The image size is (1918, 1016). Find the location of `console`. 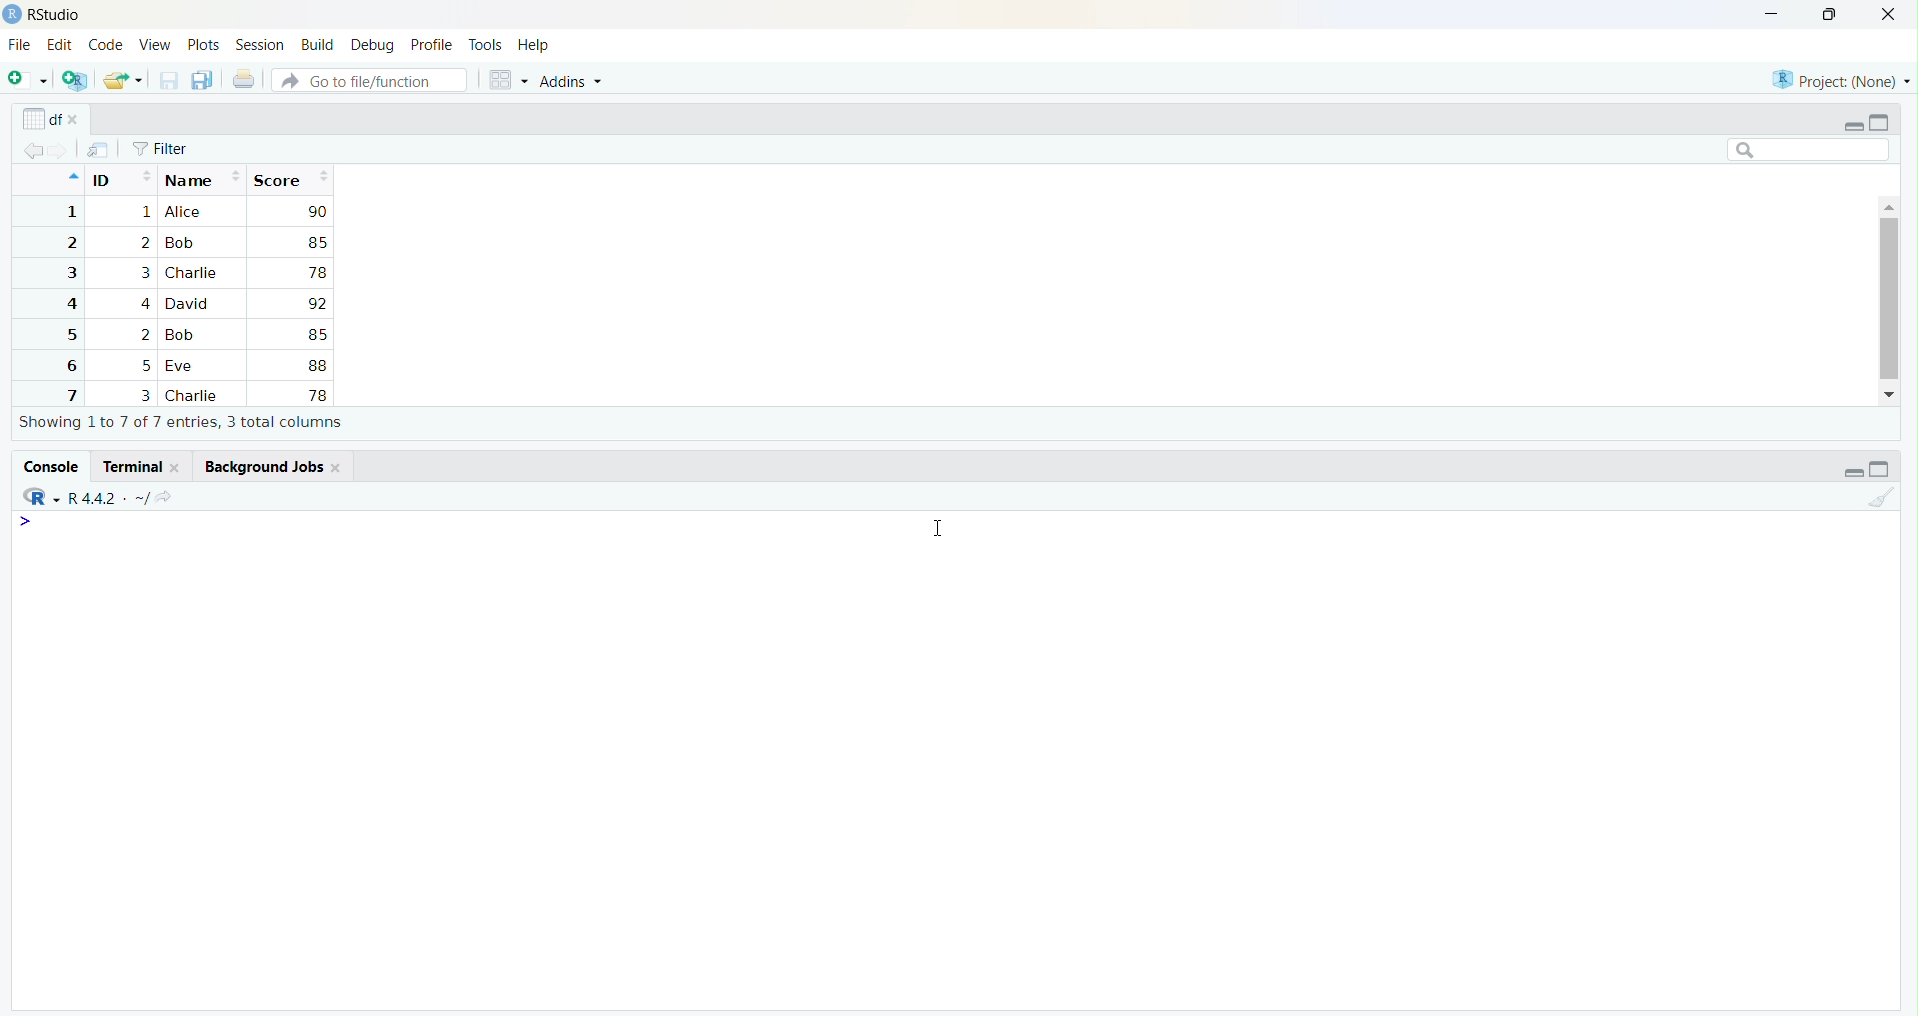

console is located at coordinates (50, 466).